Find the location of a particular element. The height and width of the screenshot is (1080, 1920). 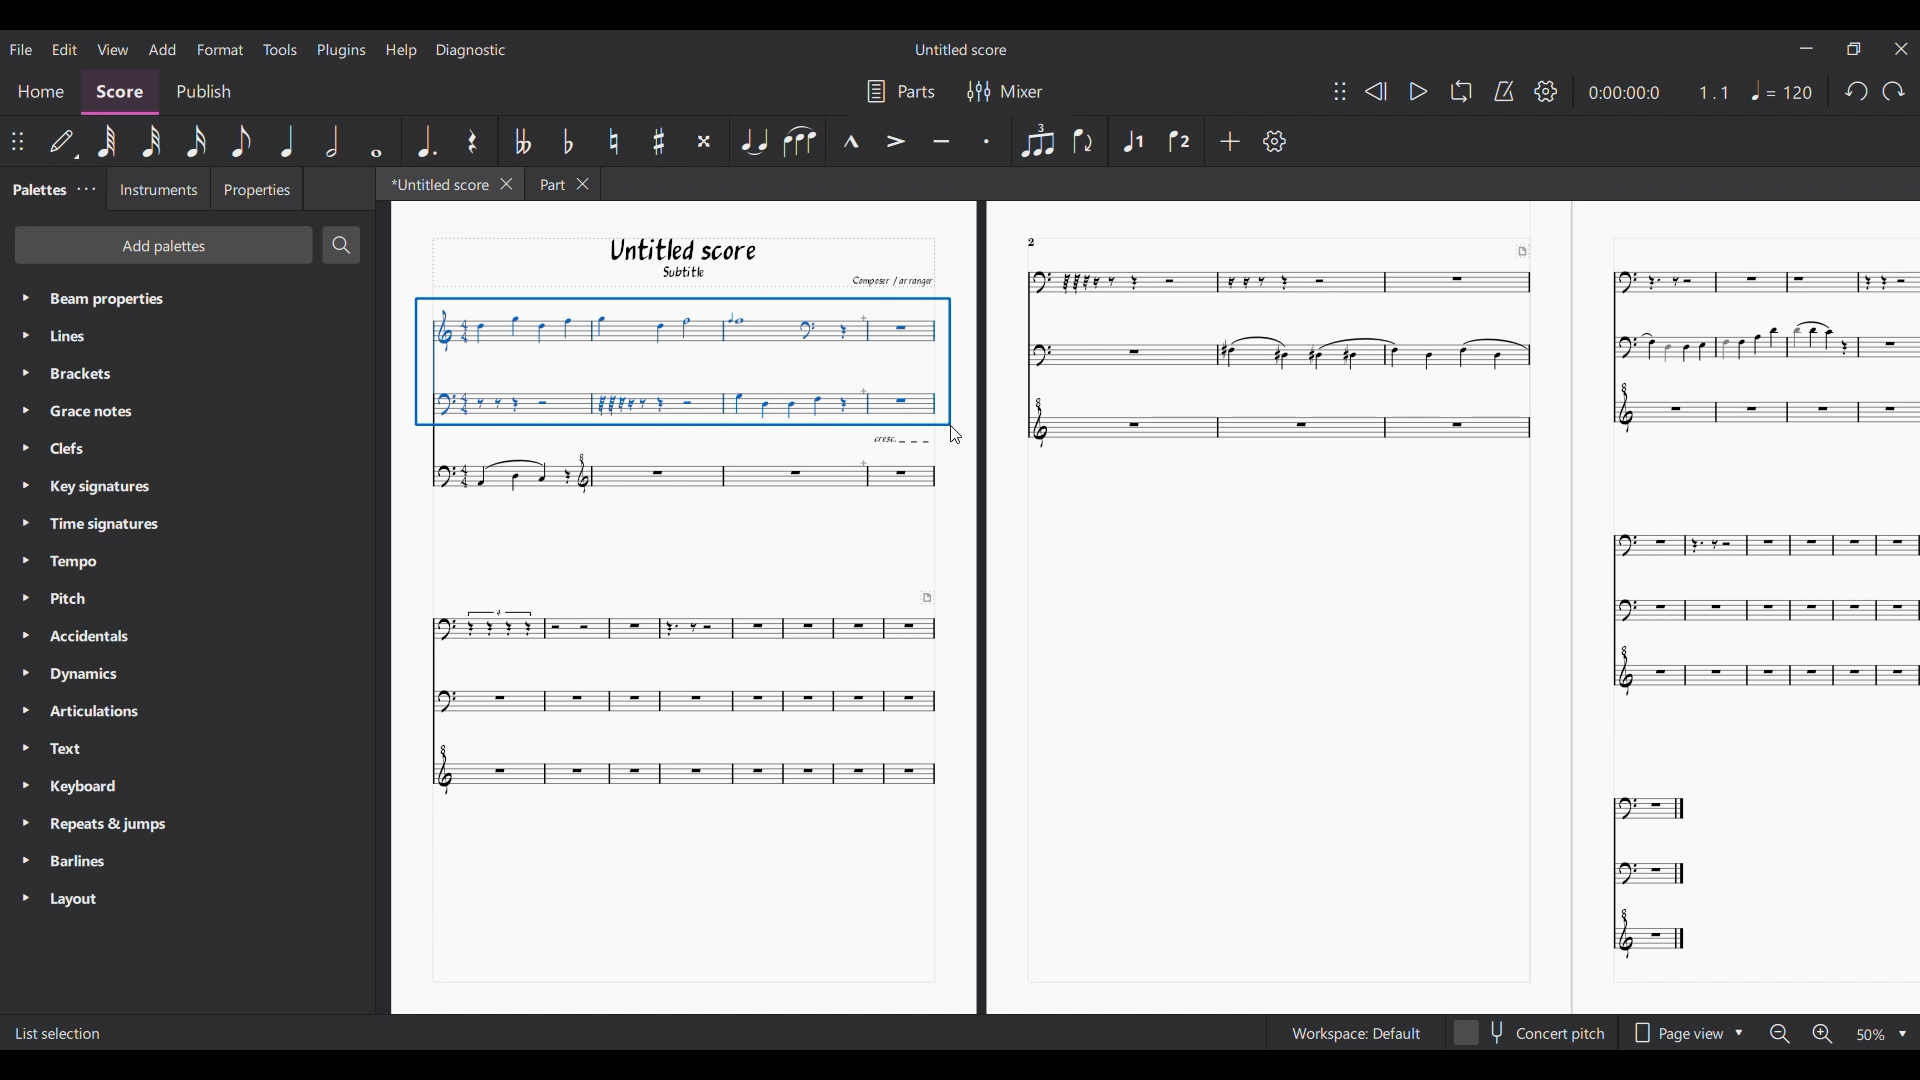

Undo is located at coordinates (1893, 95).